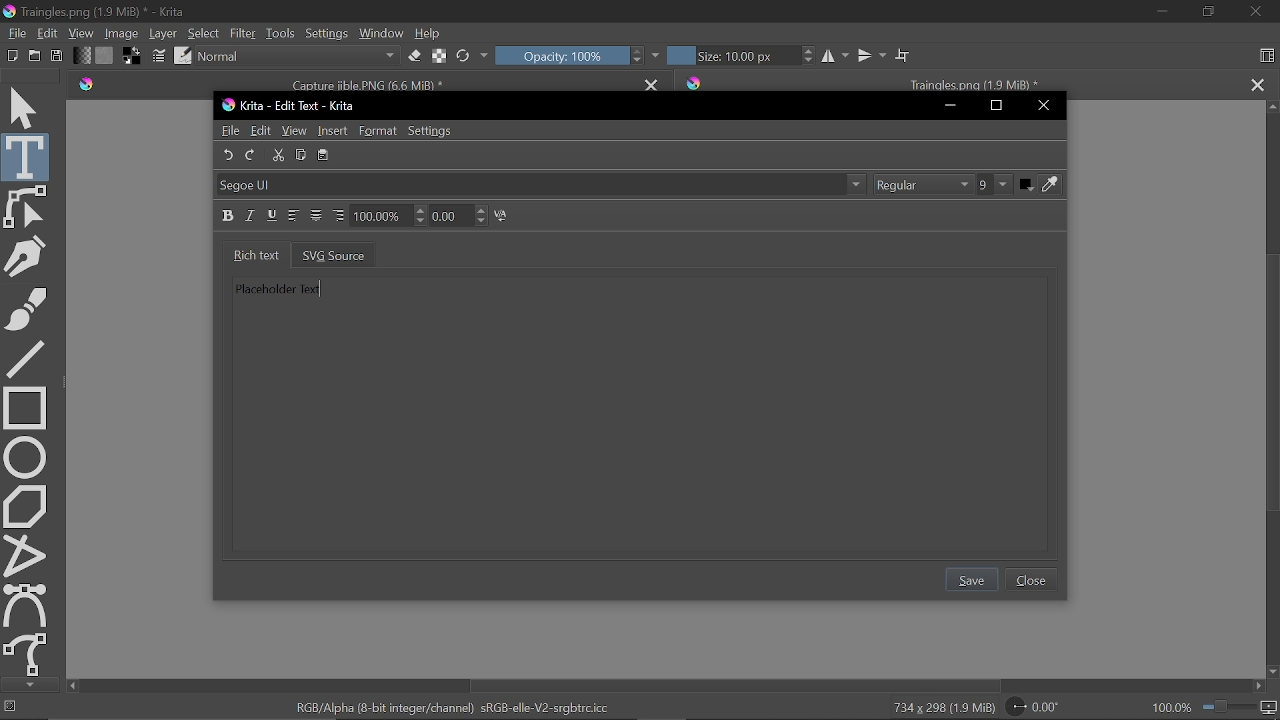  Describe the element at coordinates (123, 33) in the screenshot. I see `Image` at that location.